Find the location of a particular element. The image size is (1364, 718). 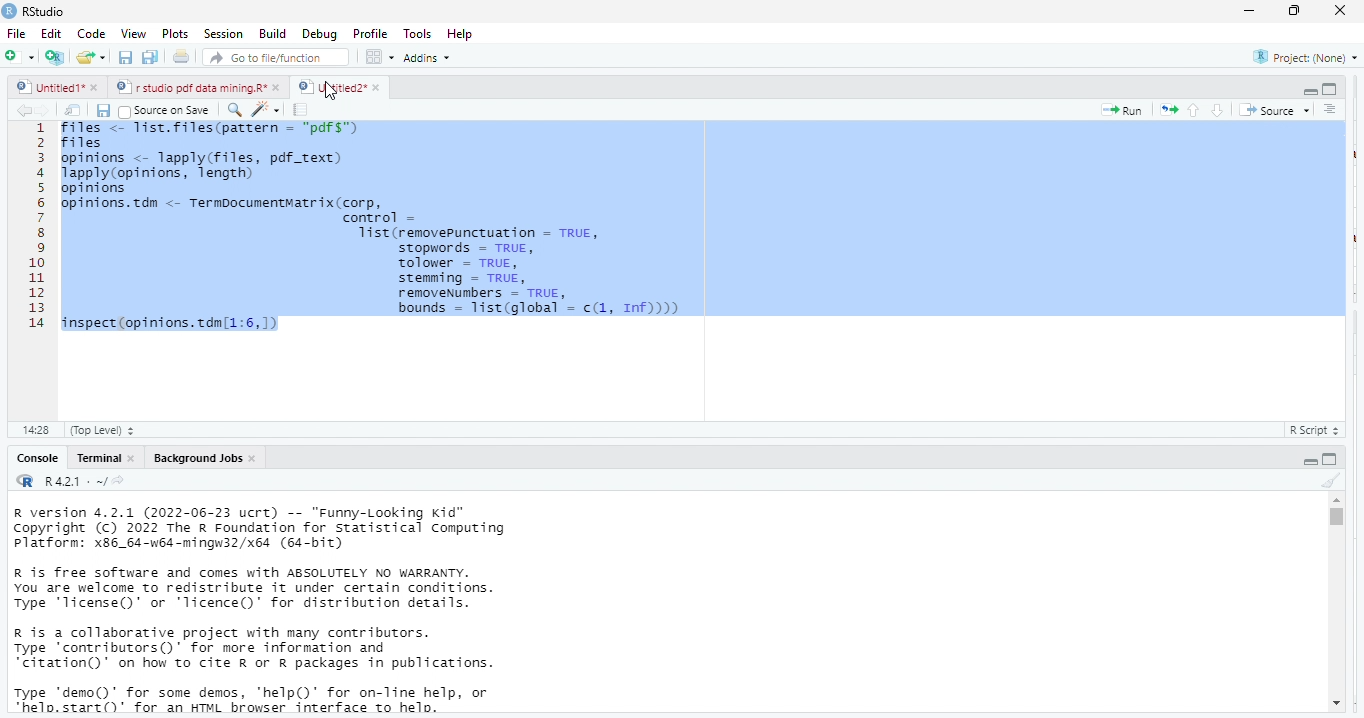

close is located at coordinates (98, 89).